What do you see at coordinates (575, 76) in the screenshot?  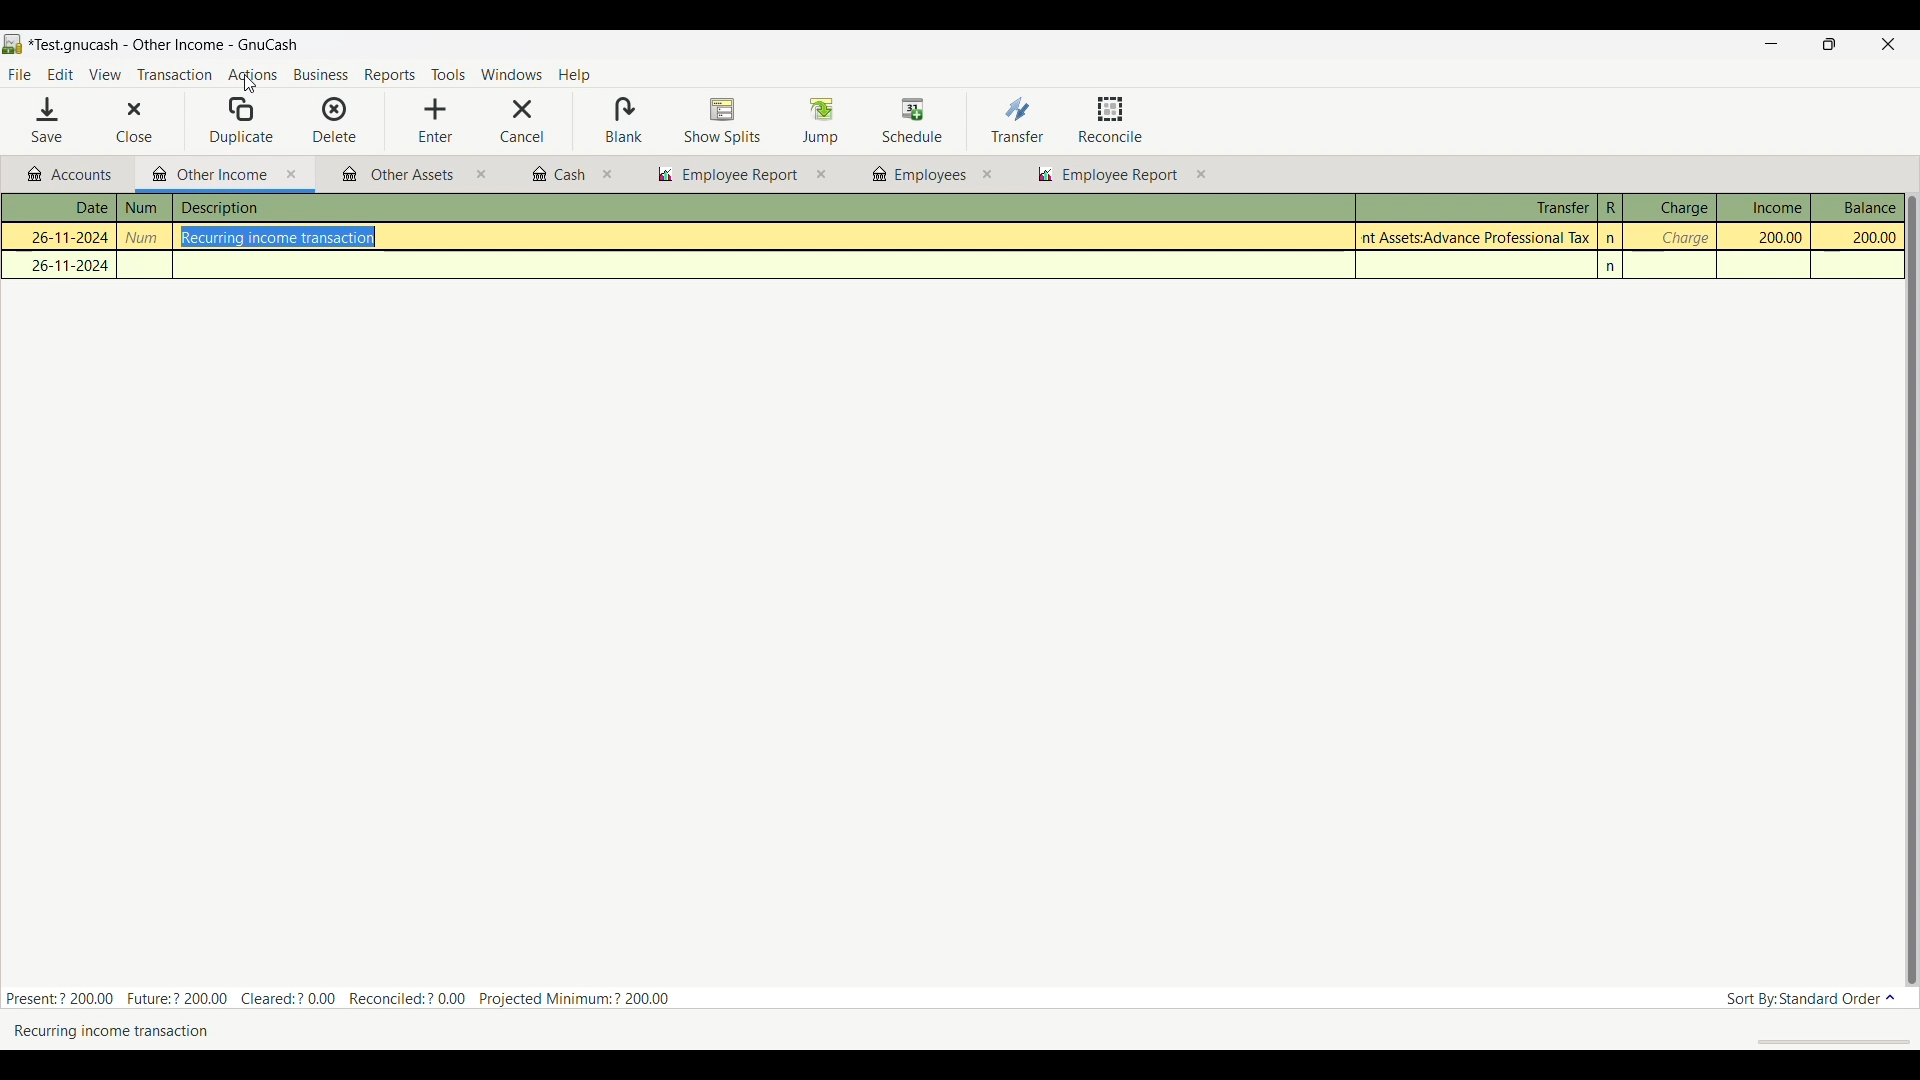 I see `Help menu` at bounding box center [575, 76].